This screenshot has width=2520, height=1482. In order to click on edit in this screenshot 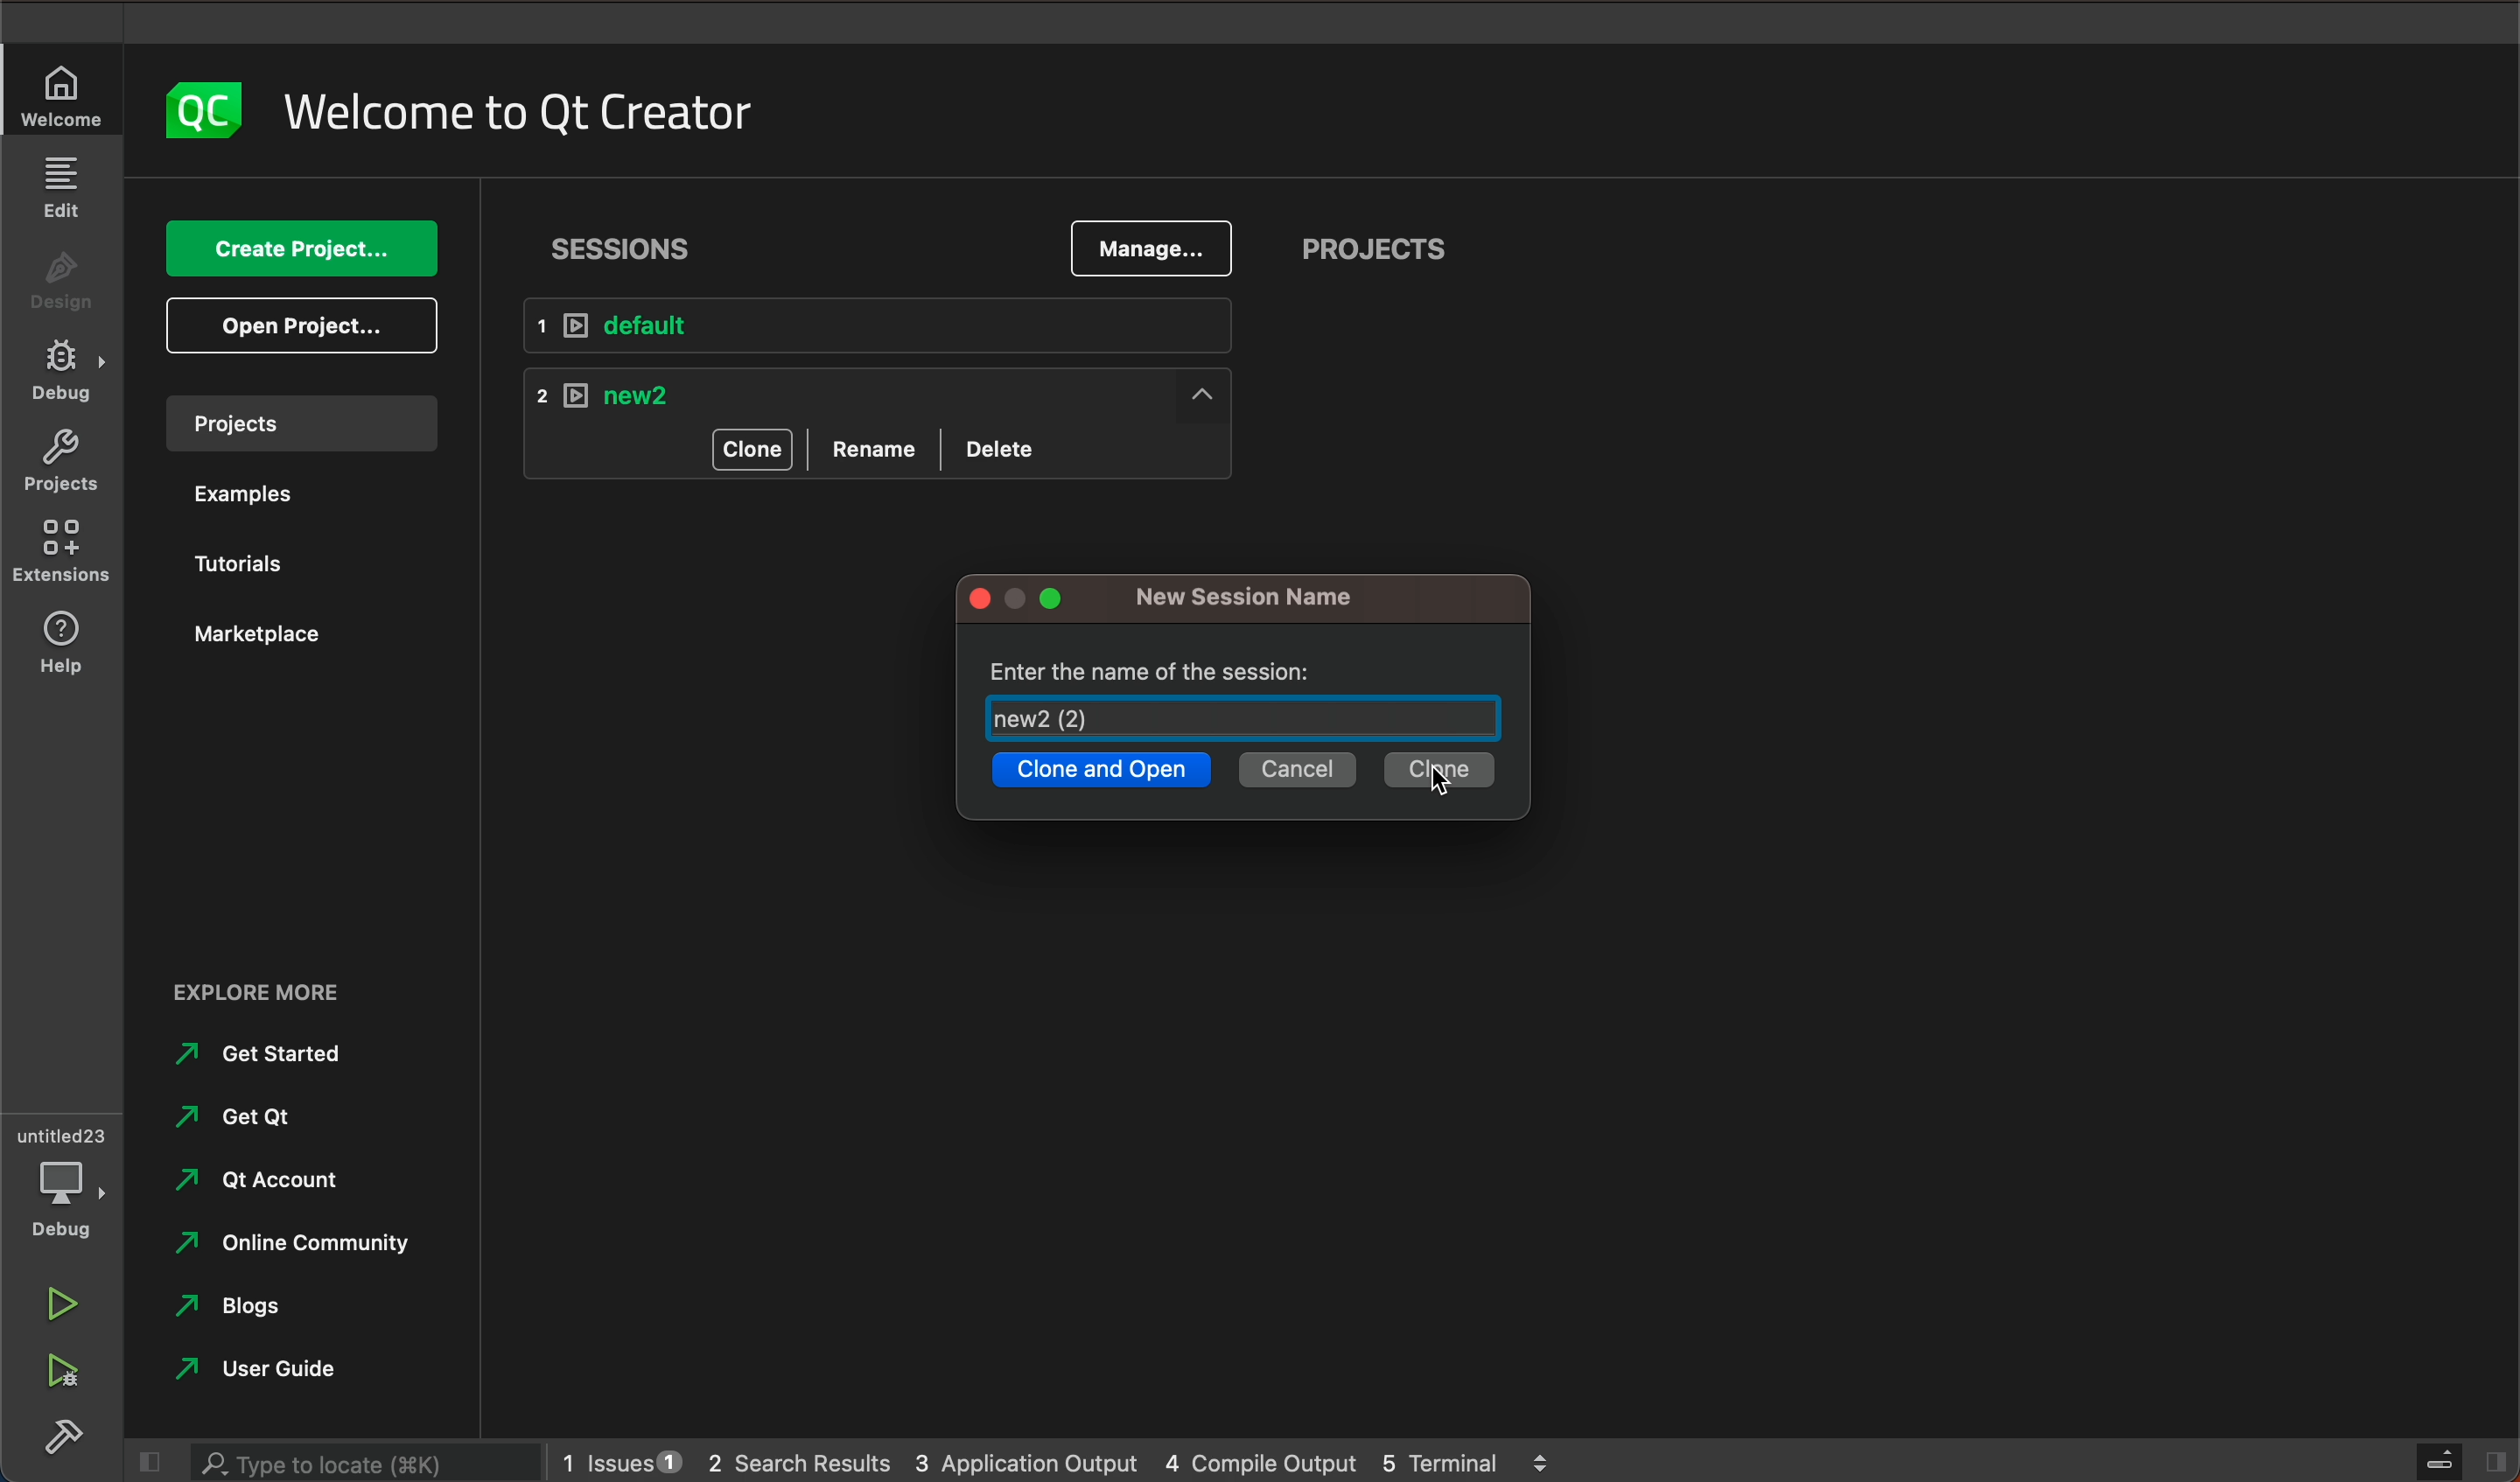, I will do `click(67, 192)`.